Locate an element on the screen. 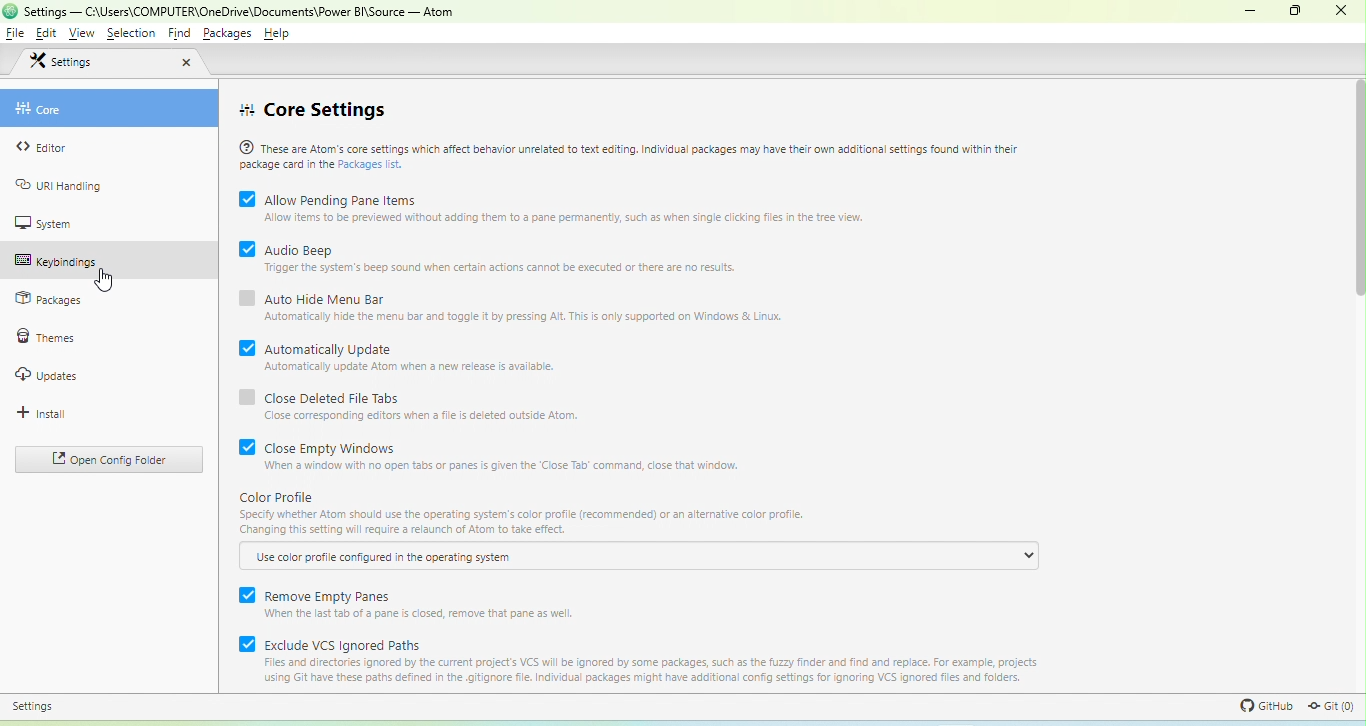 The image size is (1366, 726). Trigger the system's beep sound when certain actions cannot be executed or there are no results. is located at coordinates (494, 268).